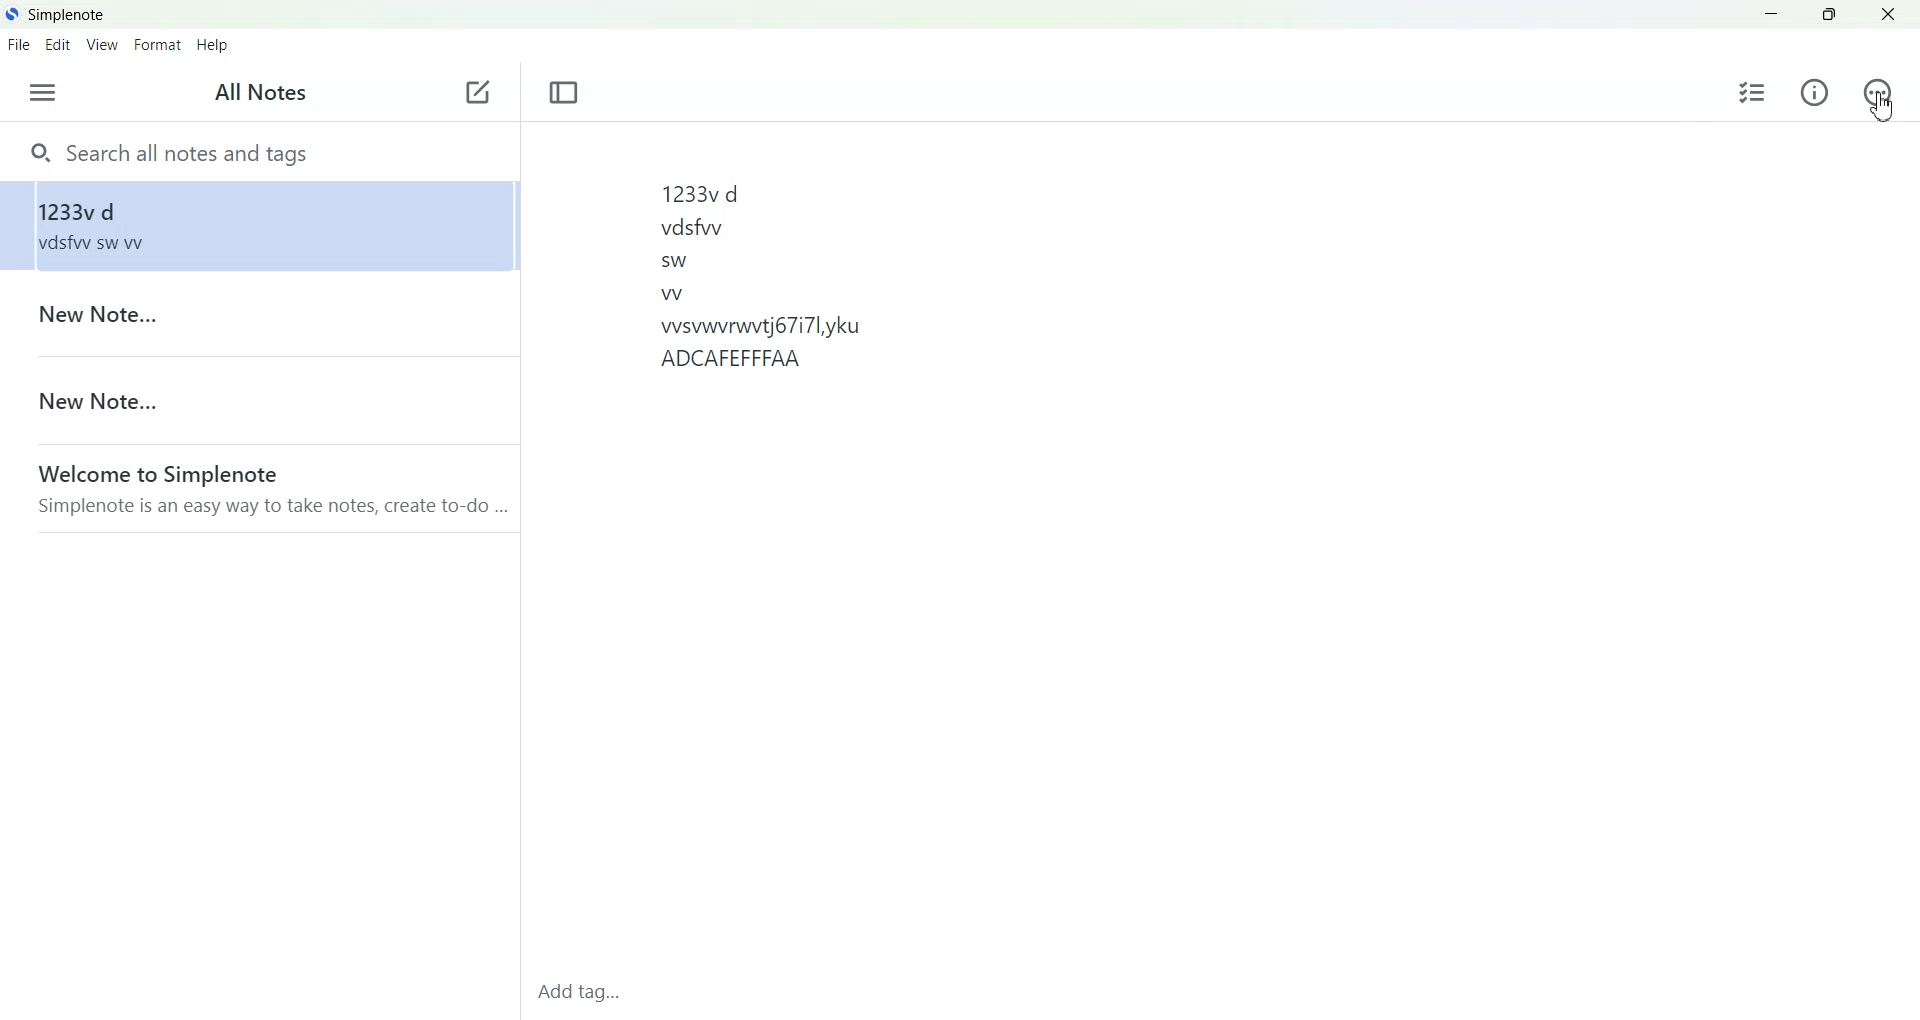  What do you see at coordinates (1828, 15) in the screenshot?
I see `Maximize` at bounding box center [1828, 15].